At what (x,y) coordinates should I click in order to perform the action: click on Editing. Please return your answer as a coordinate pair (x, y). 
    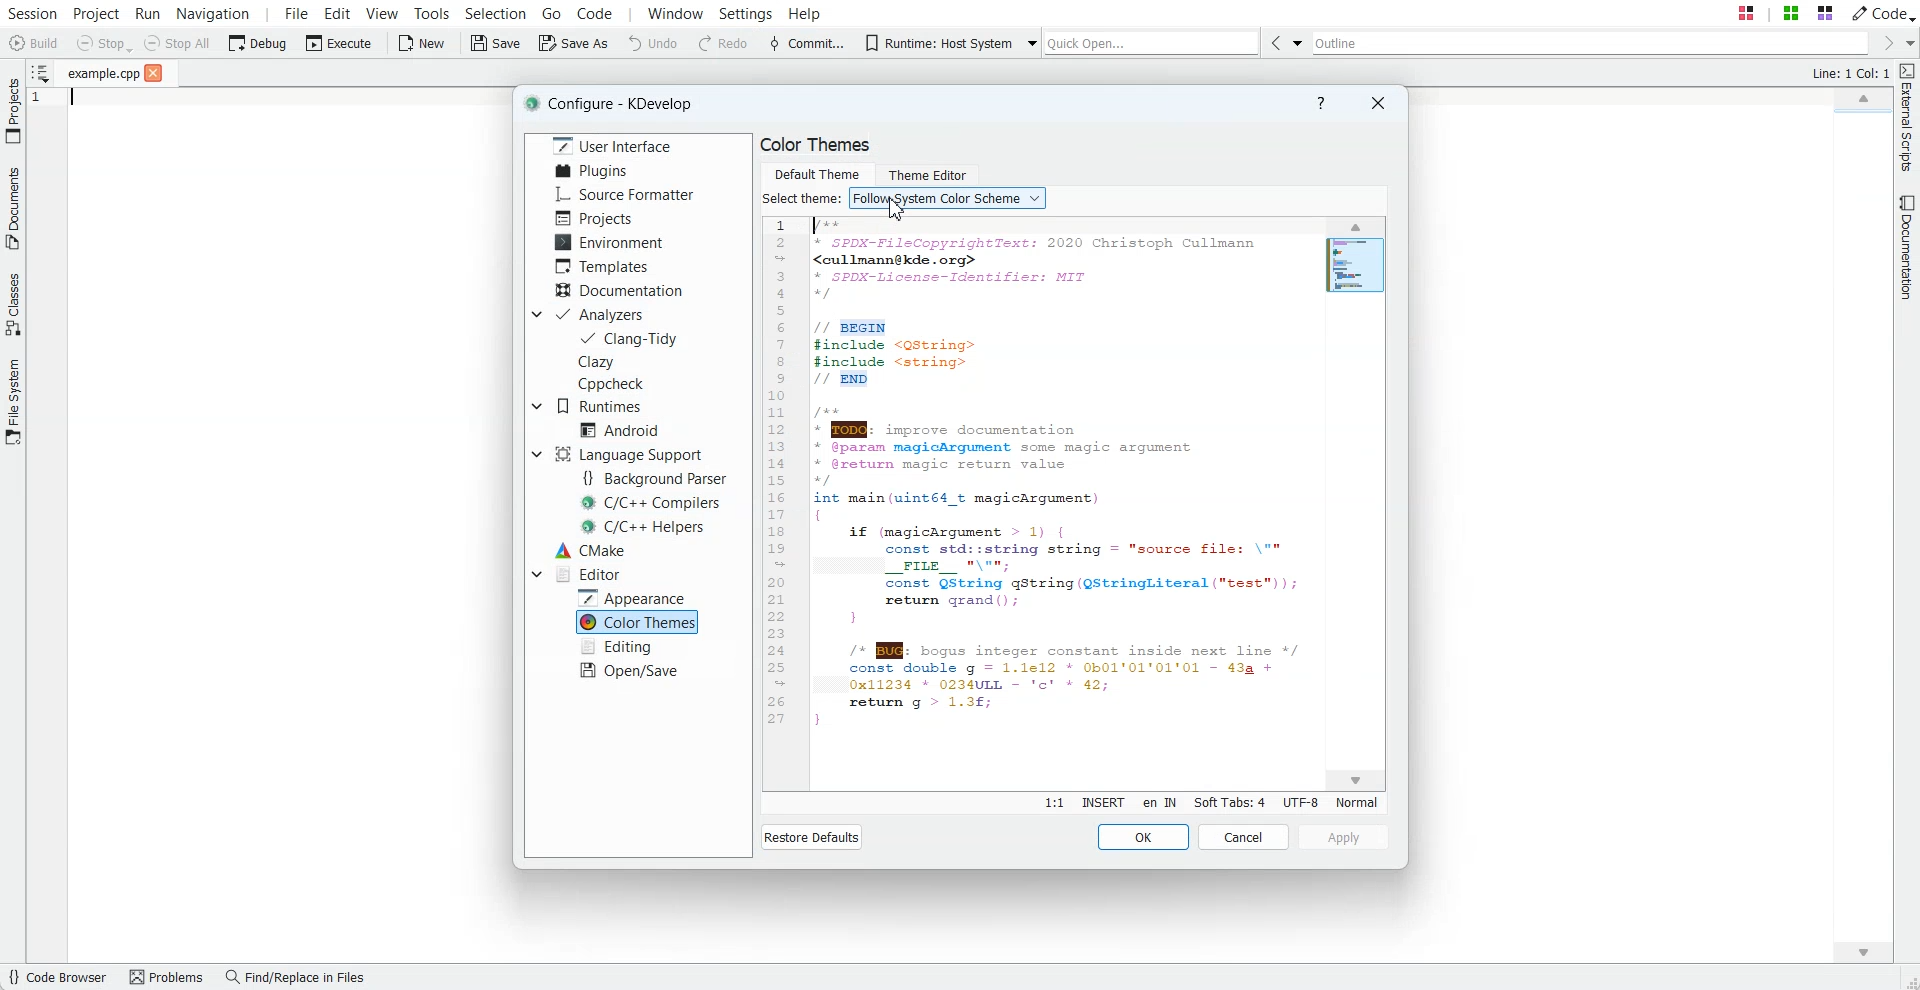
    Looking at the image, I should click on (620, 646).